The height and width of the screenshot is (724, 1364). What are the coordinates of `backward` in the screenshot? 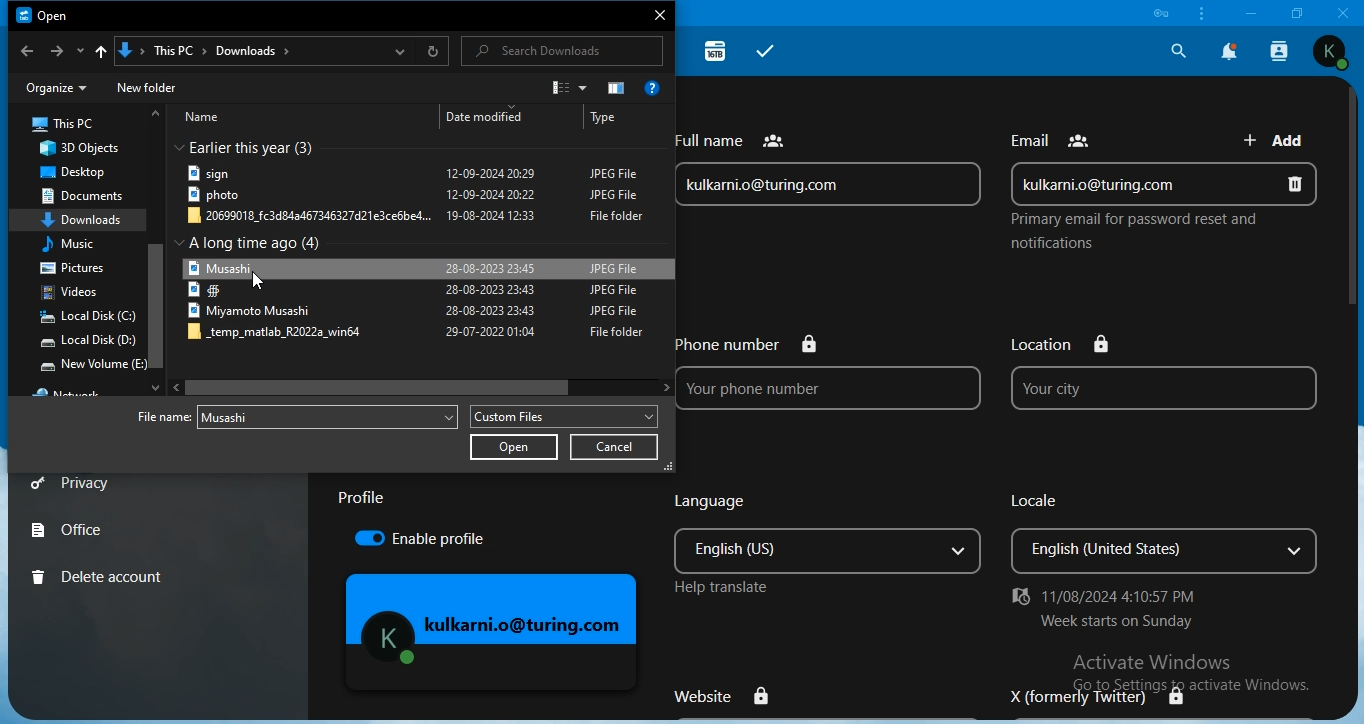 It's located at (26, 52).